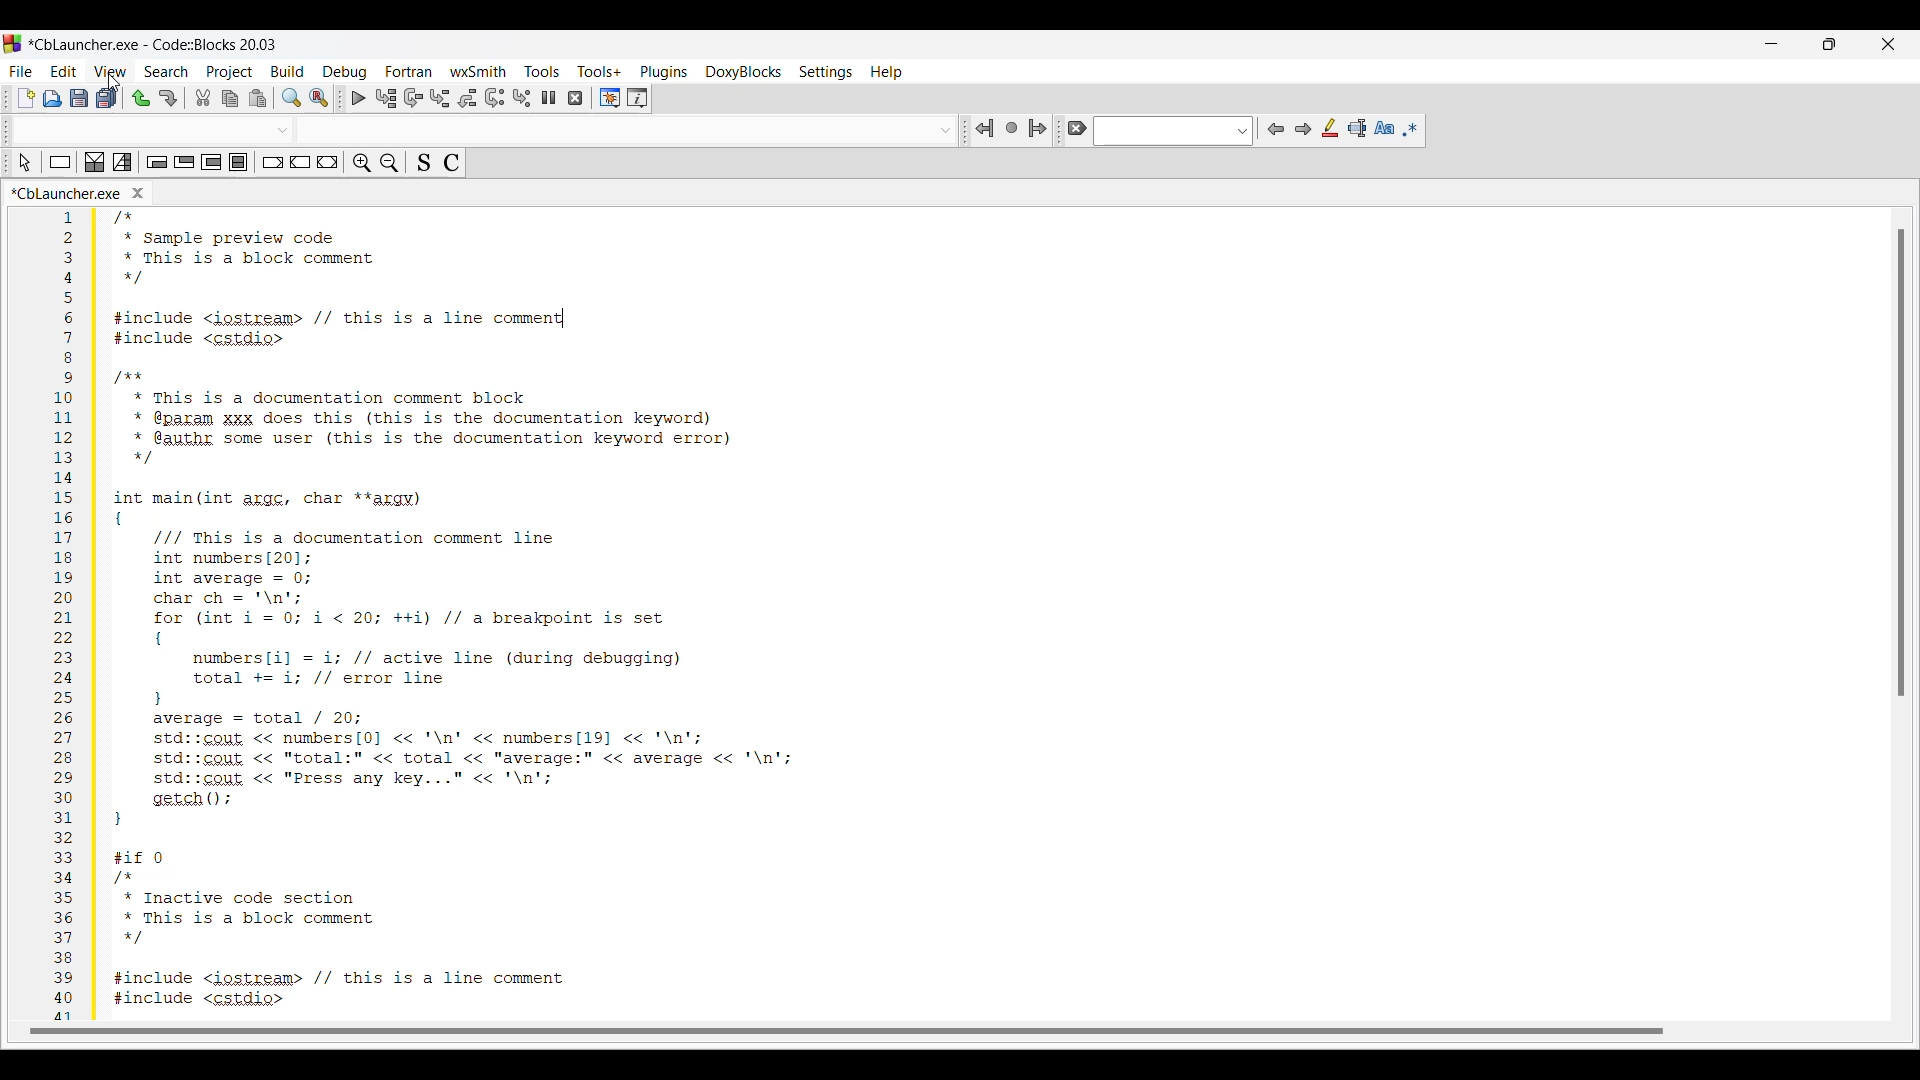  What do you see at coordinates (1276, 129) in the screenshot?
I see `Previous` at bounding box center [1276, 129].